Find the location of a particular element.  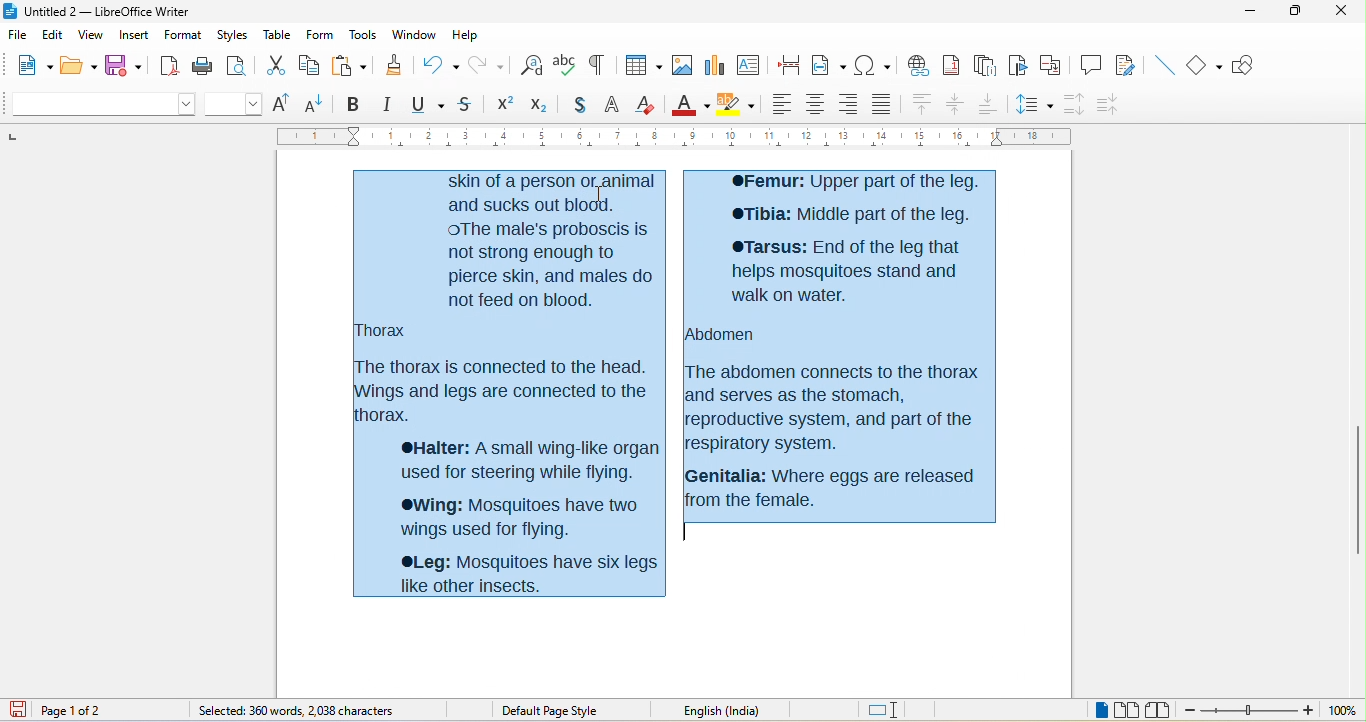

increase paragraph spacing is located at coordinates (1075, 105).